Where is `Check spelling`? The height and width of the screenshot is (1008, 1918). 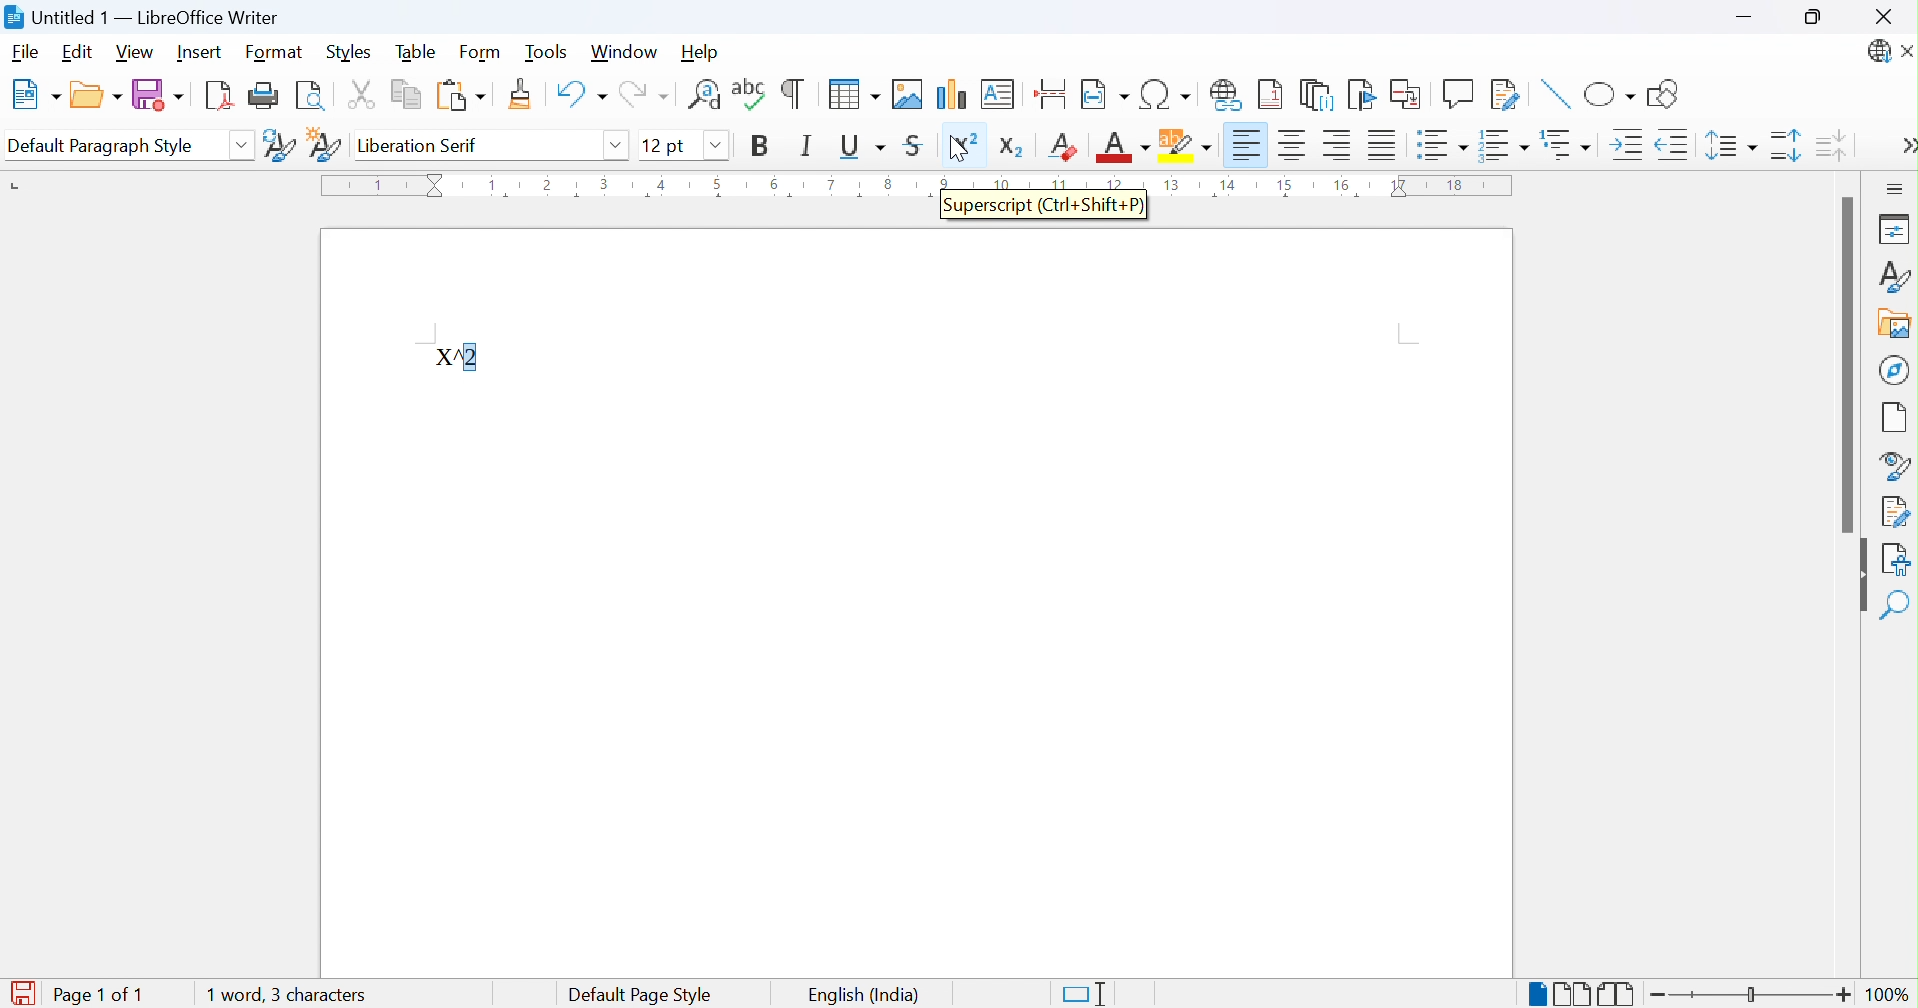
Check spelling is located at coordinates (752, 93).